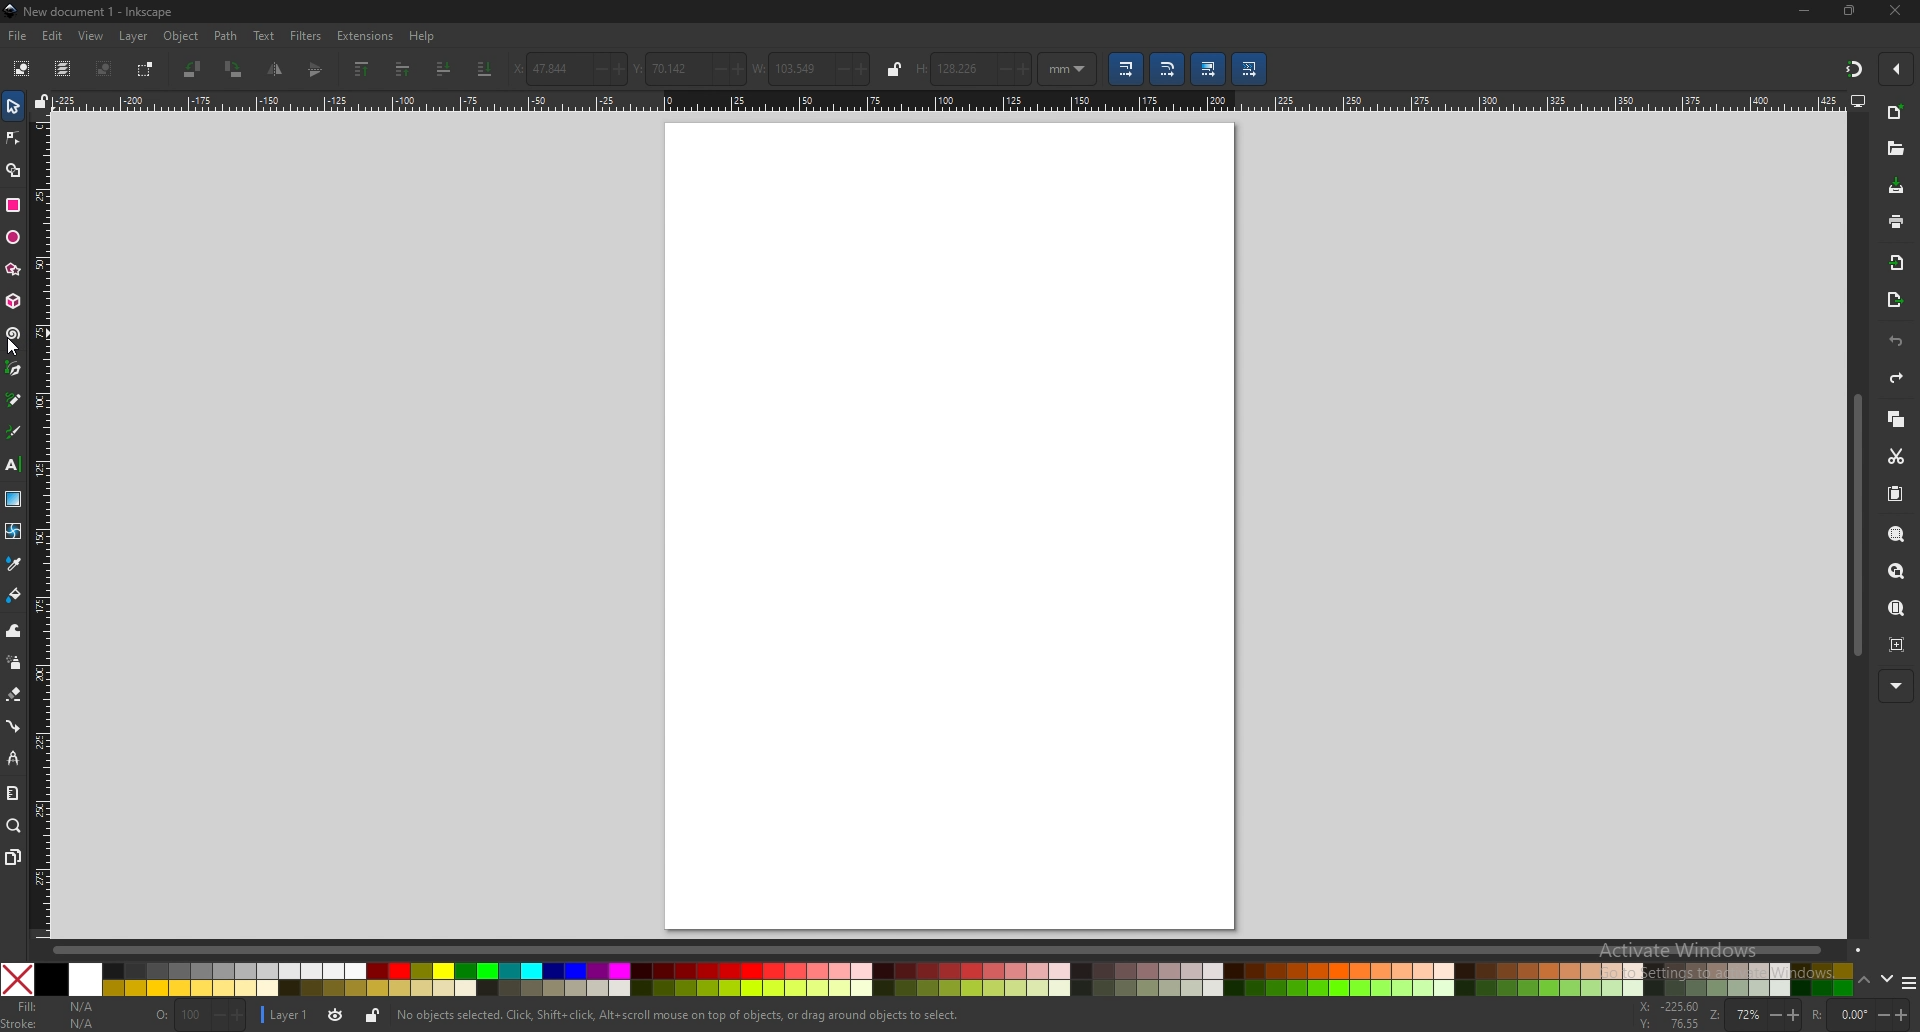  I want to click on filters, so click(306, 35).